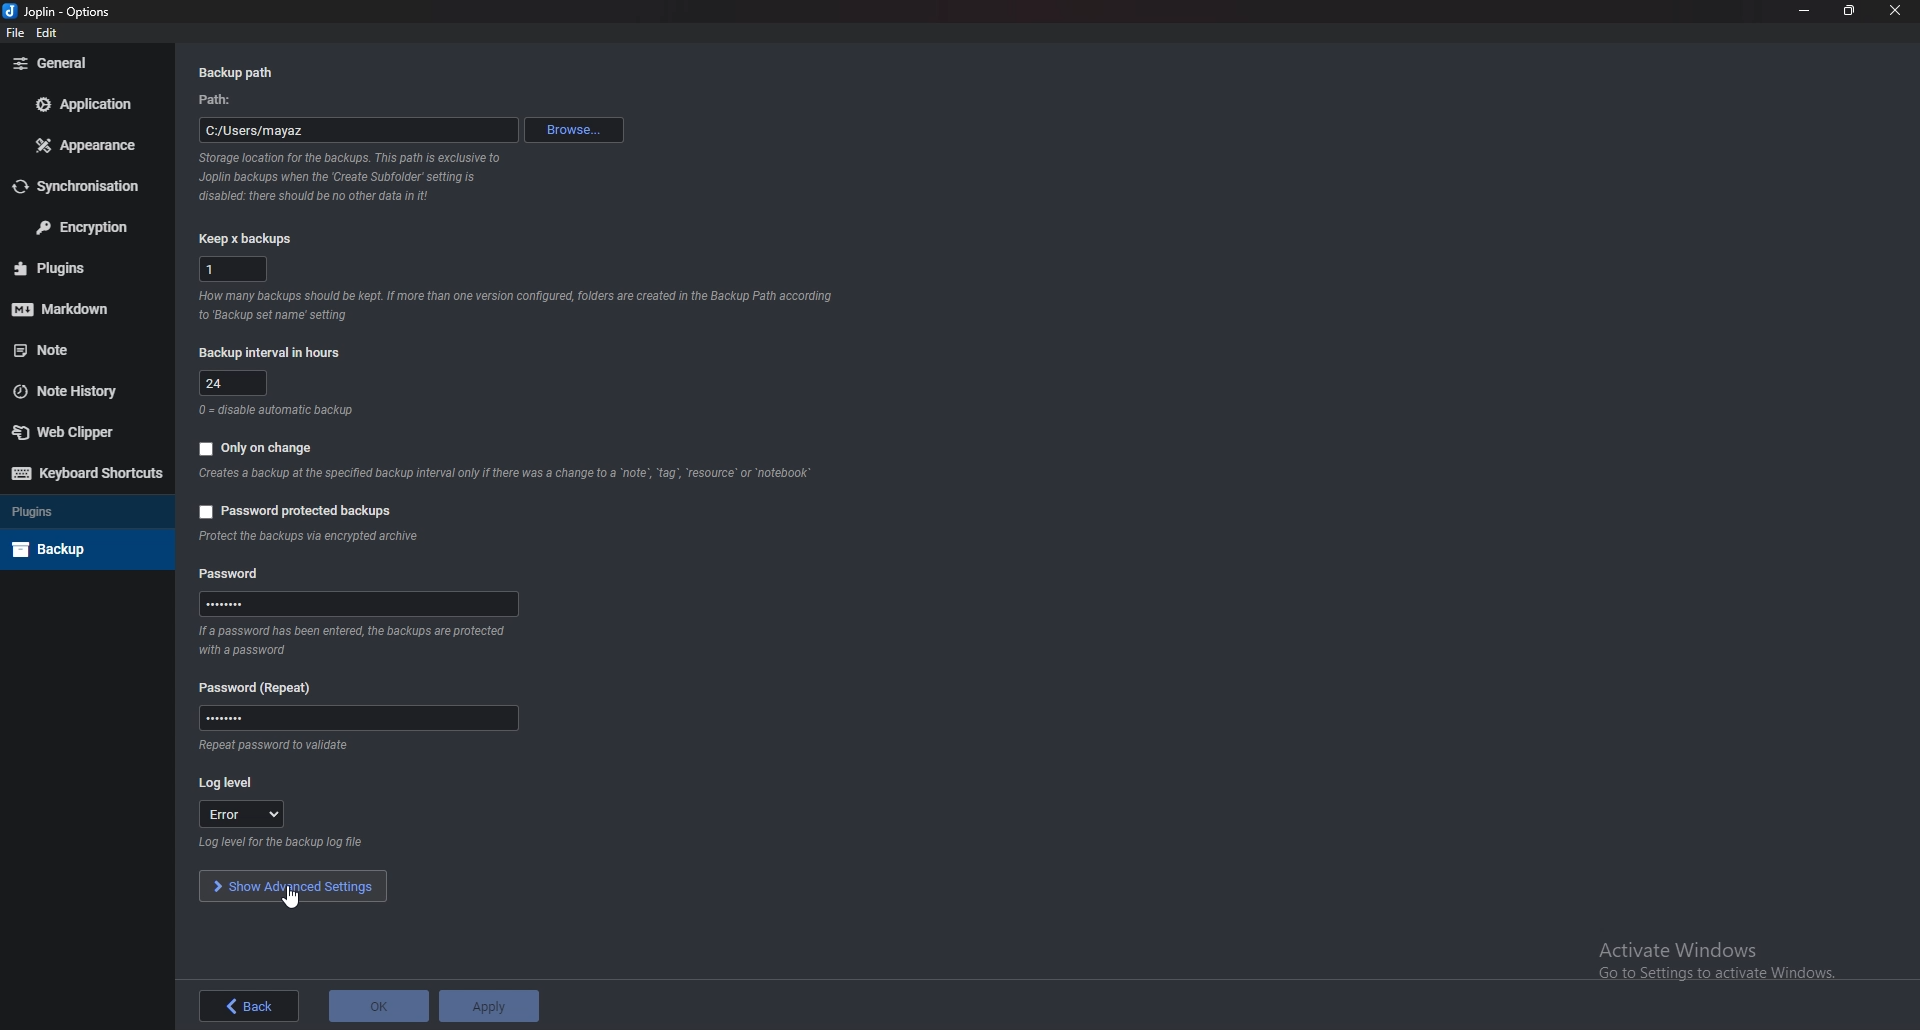  I want to click on Info, so click(285, 840).